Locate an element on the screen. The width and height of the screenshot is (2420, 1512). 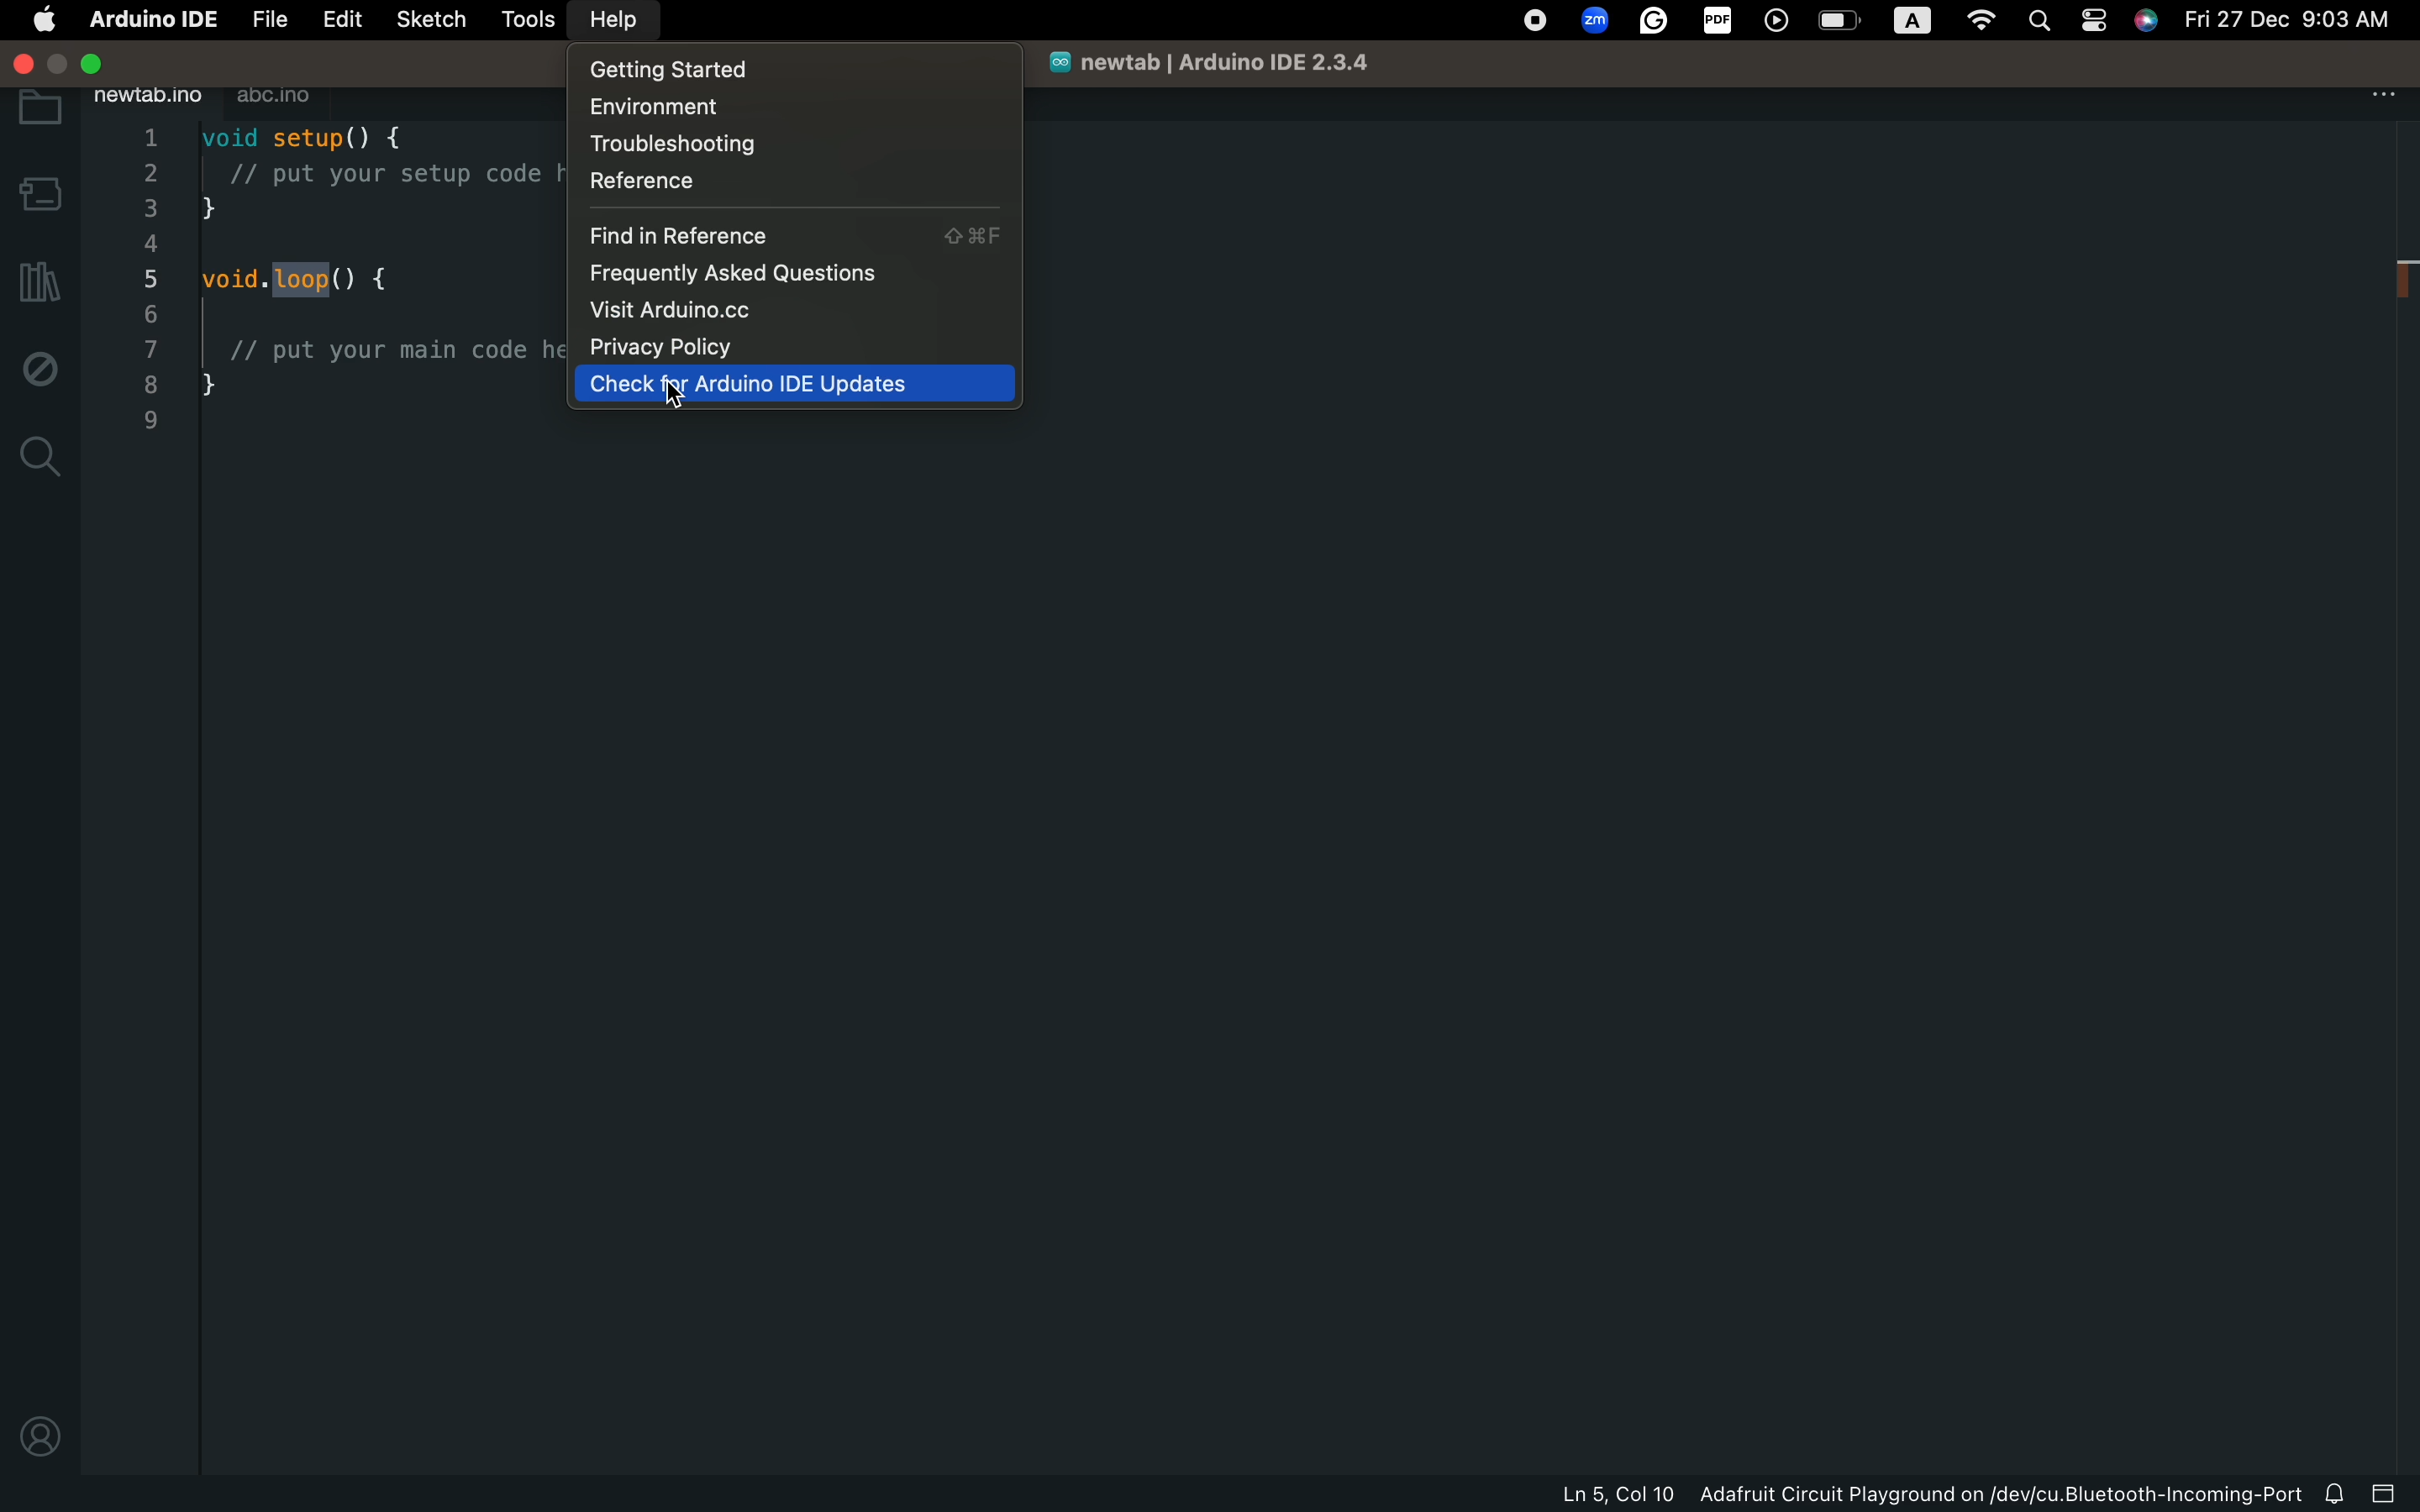
main setting is located at coordinates (41, 22).